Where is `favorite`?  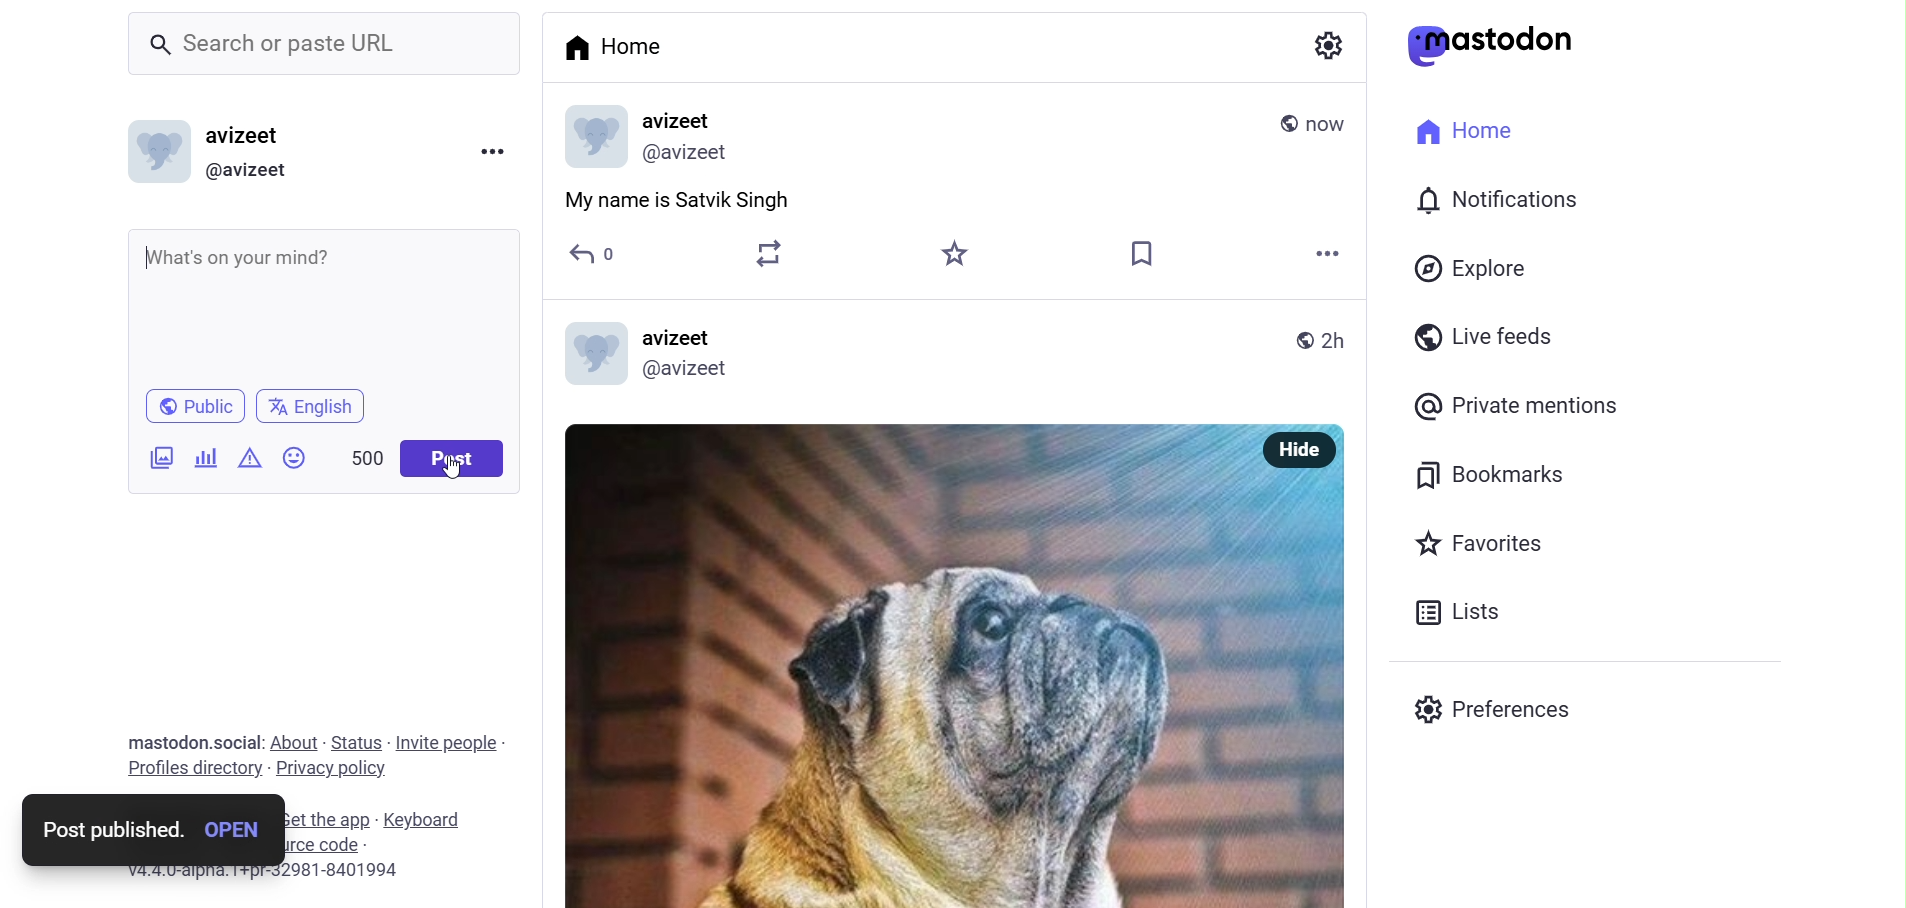
favorite is located at coordinates (952, 254).